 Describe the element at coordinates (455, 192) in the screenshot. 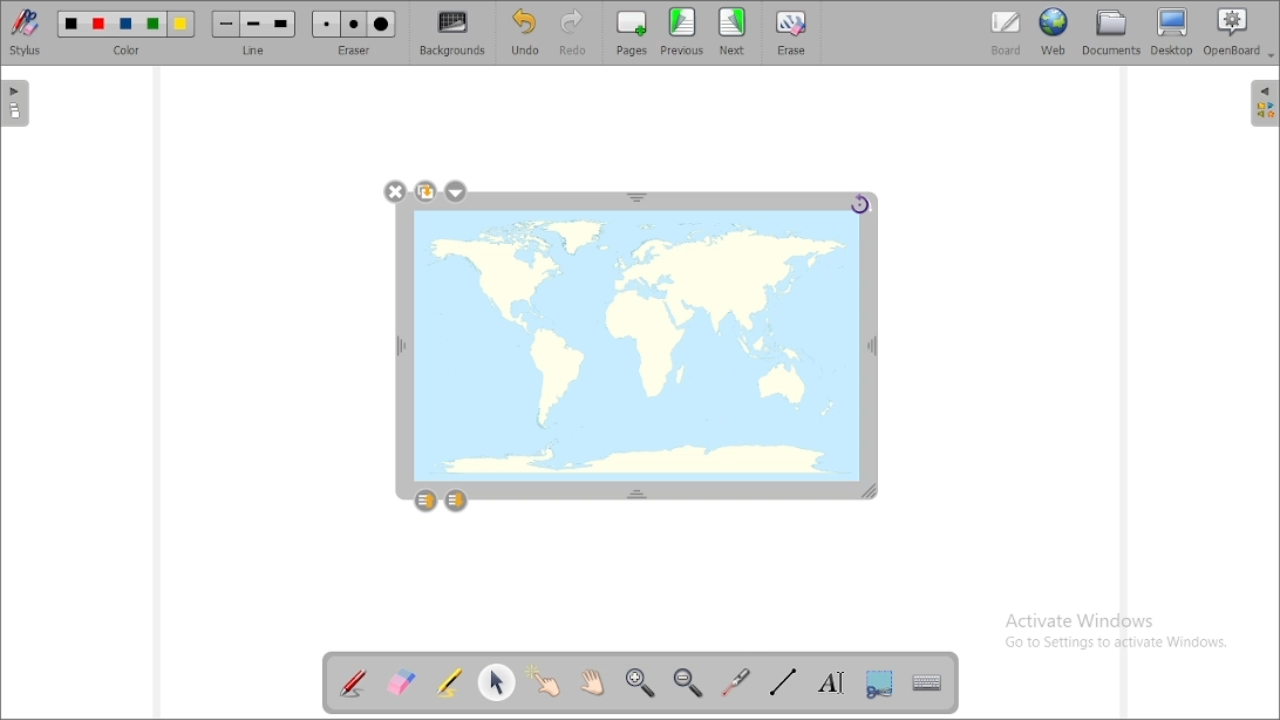

I see `settings` at that location.